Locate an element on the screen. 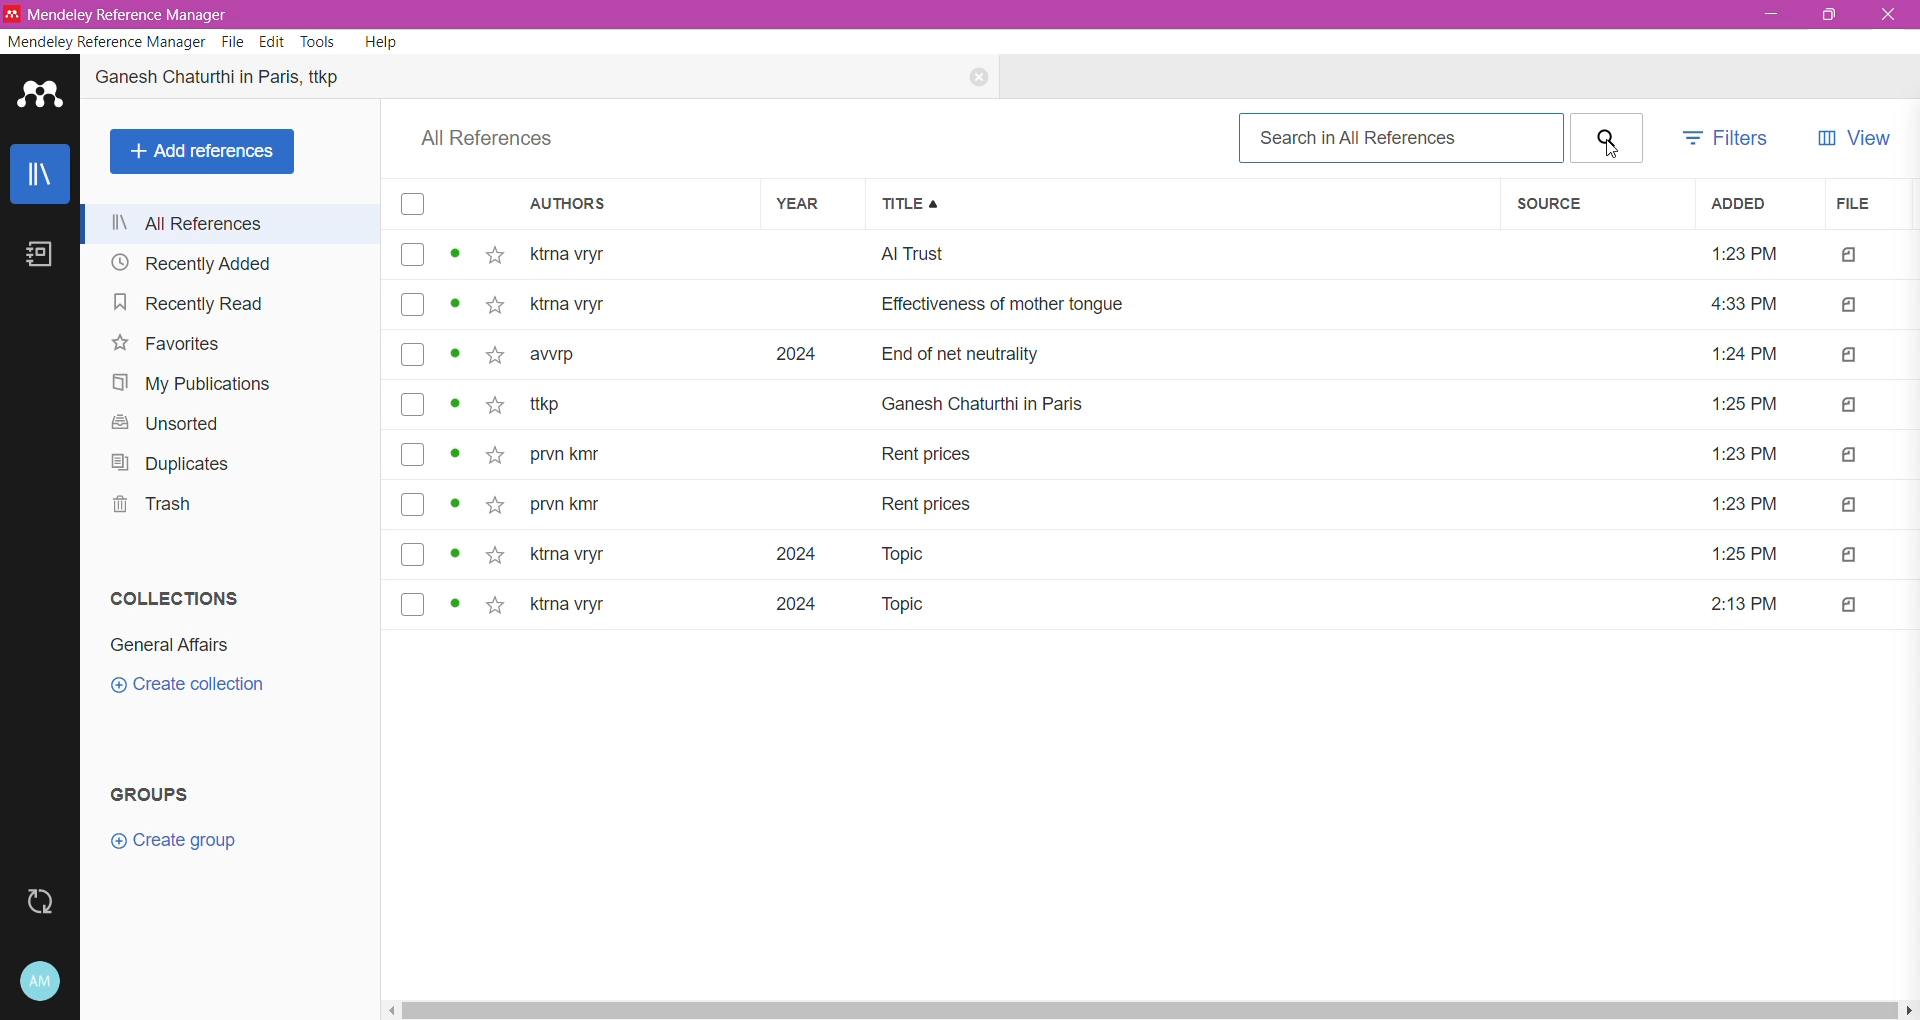 The width and height of the screenshot is (1920, 1020). Click to Create Collection is located at coordinates (188, 686).